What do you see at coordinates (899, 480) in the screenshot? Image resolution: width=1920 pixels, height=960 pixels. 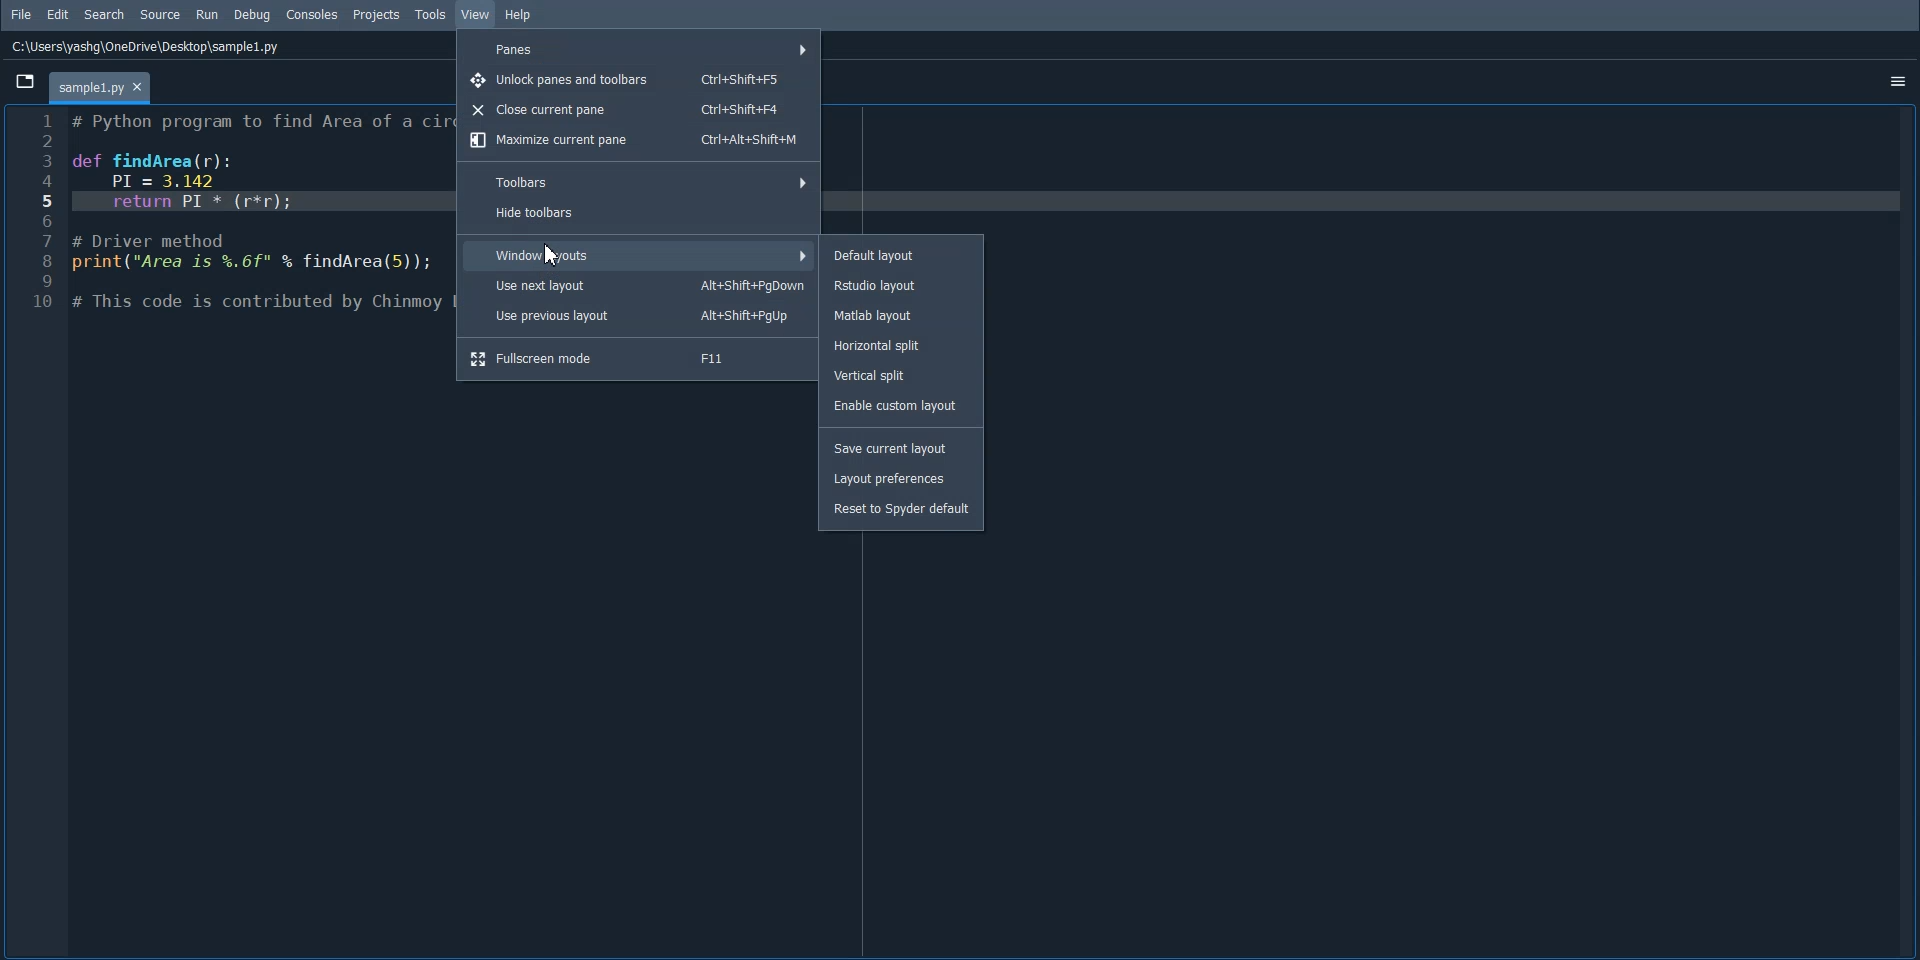 I see `Layout preferences` at bounding box center [899, 480].